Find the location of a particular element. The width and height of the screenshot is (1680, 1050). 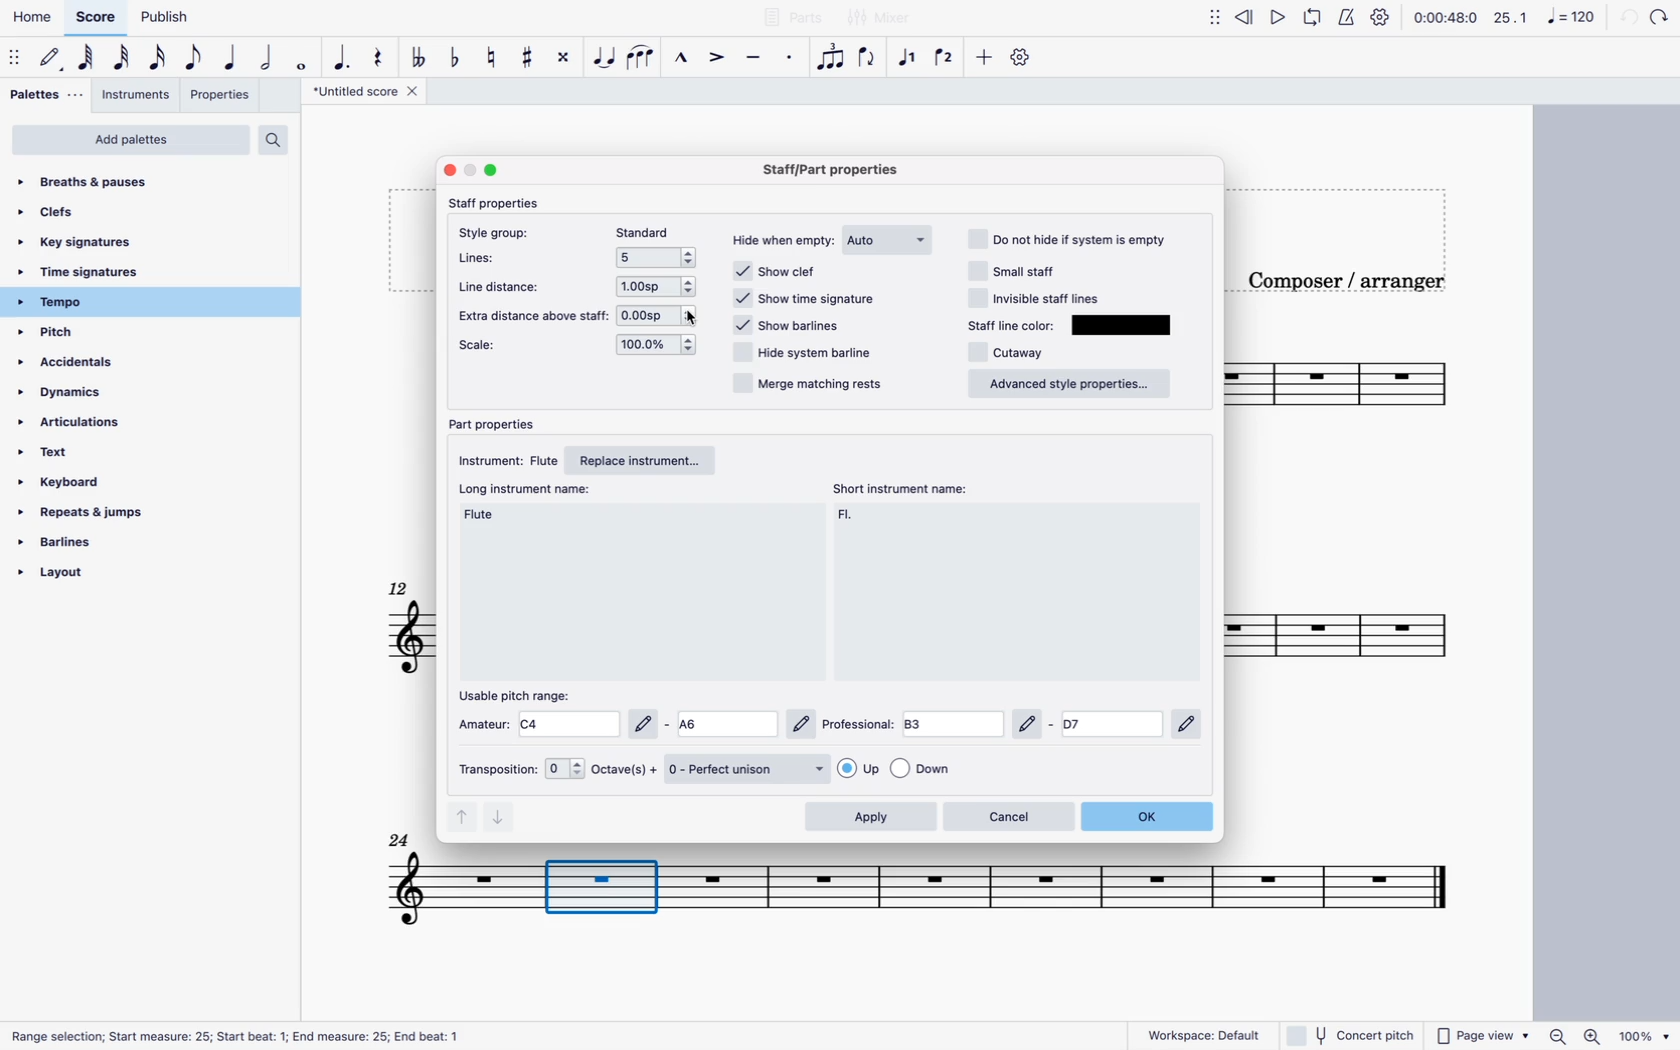

staff properties is located at coordinates (500, 203).